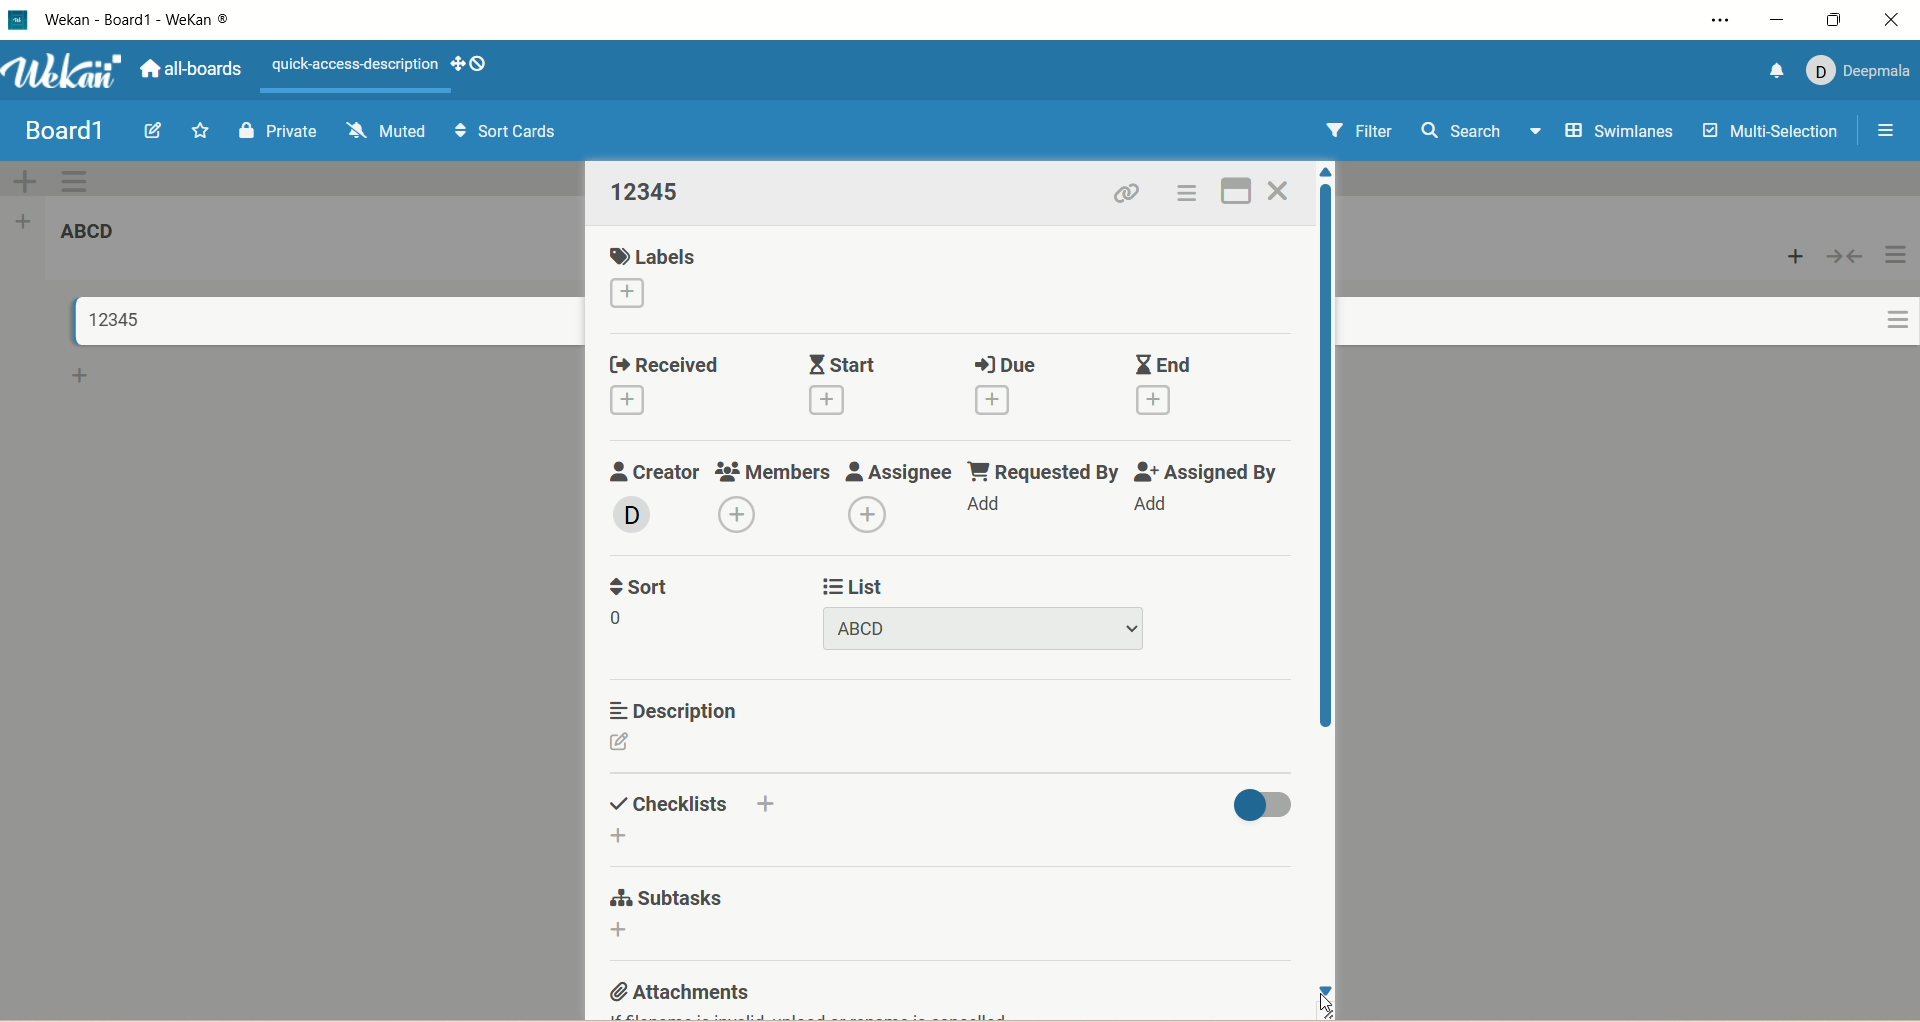 The width and height of the screenshot is (1920, 1022). What do you see at coordinates (98, 237) in the screenshot?
I see `list title` at bounding box center [98, 237].